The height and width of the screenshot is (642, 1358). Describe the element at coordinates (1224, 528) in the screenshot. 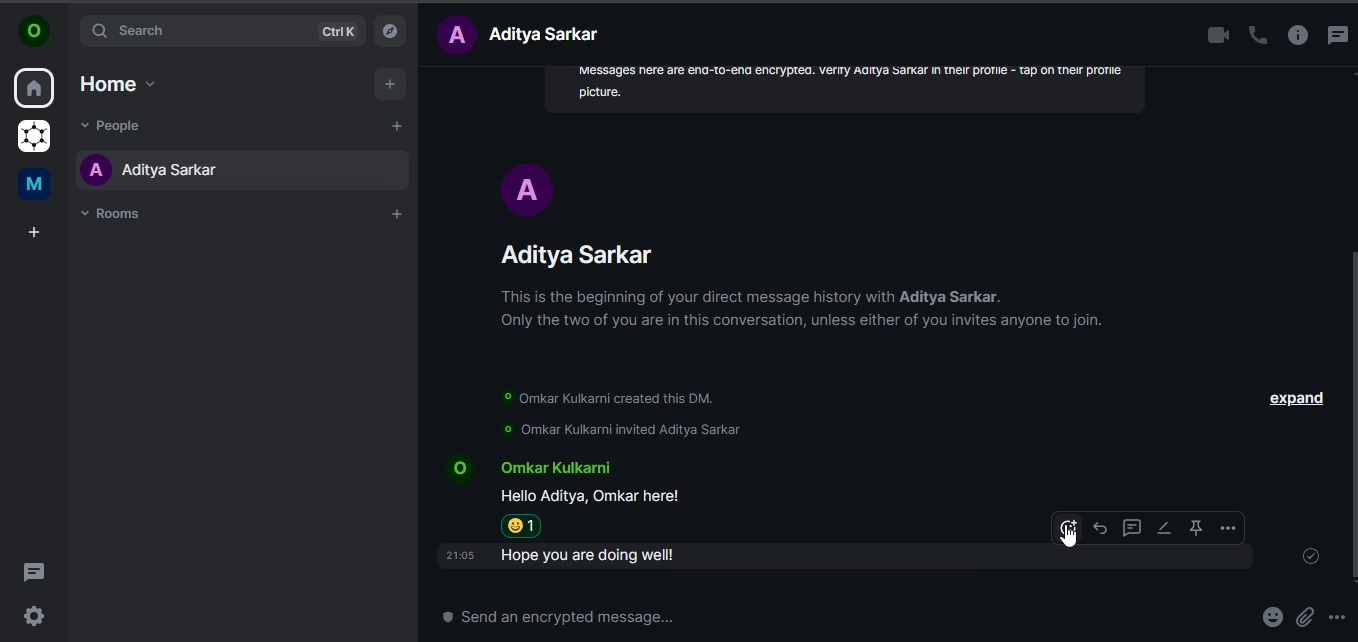

I see `options` at that location.